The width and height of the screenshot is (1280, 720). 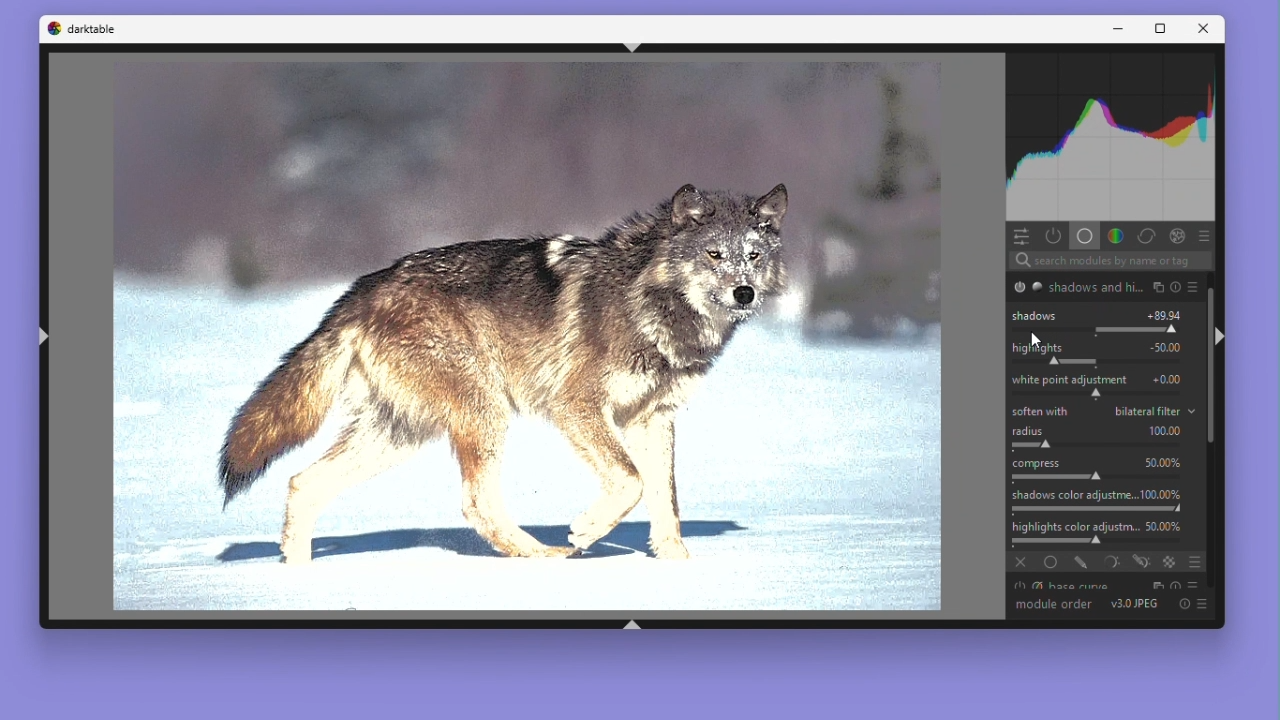 What do you see at coordinates (1175, 289) in the screenshot?
I see `reset parameters` at bounding box center [1175, 289].